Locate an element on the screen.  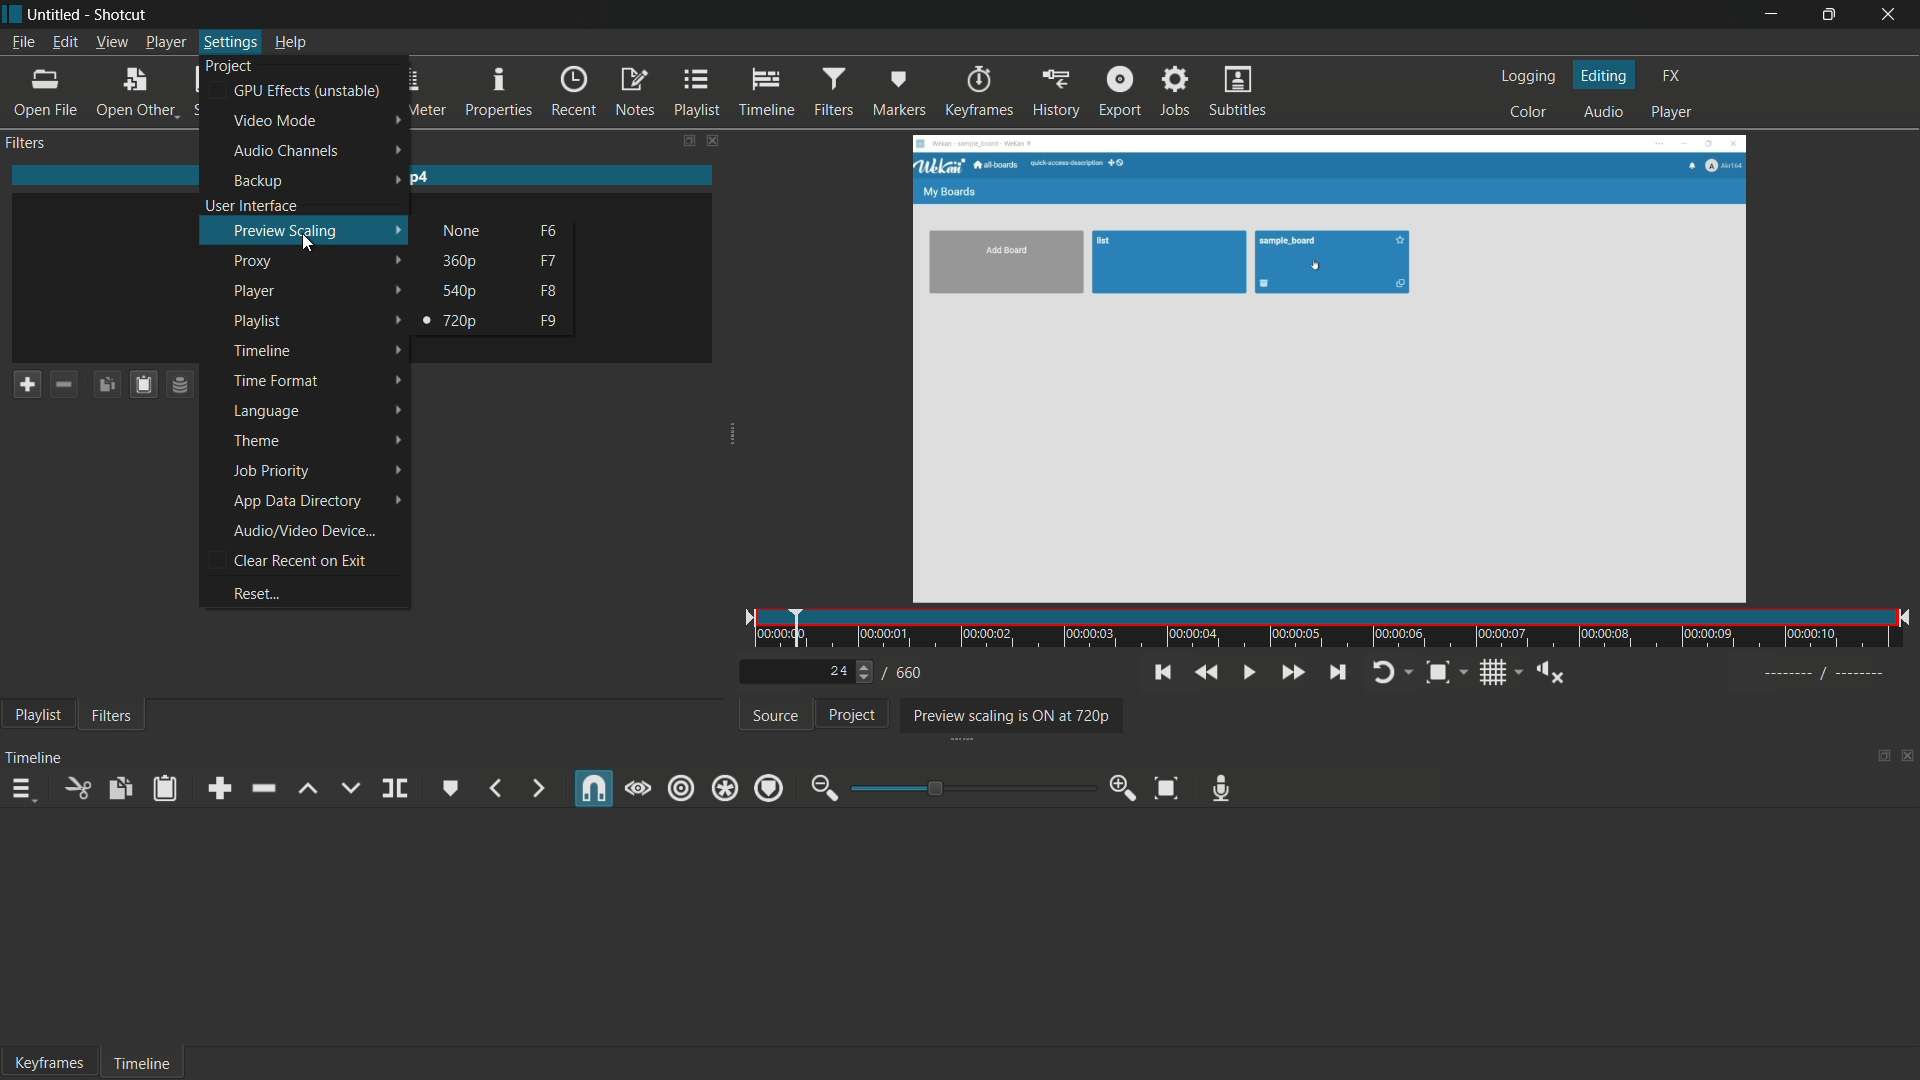
player is located at coordinates (1671, 113).